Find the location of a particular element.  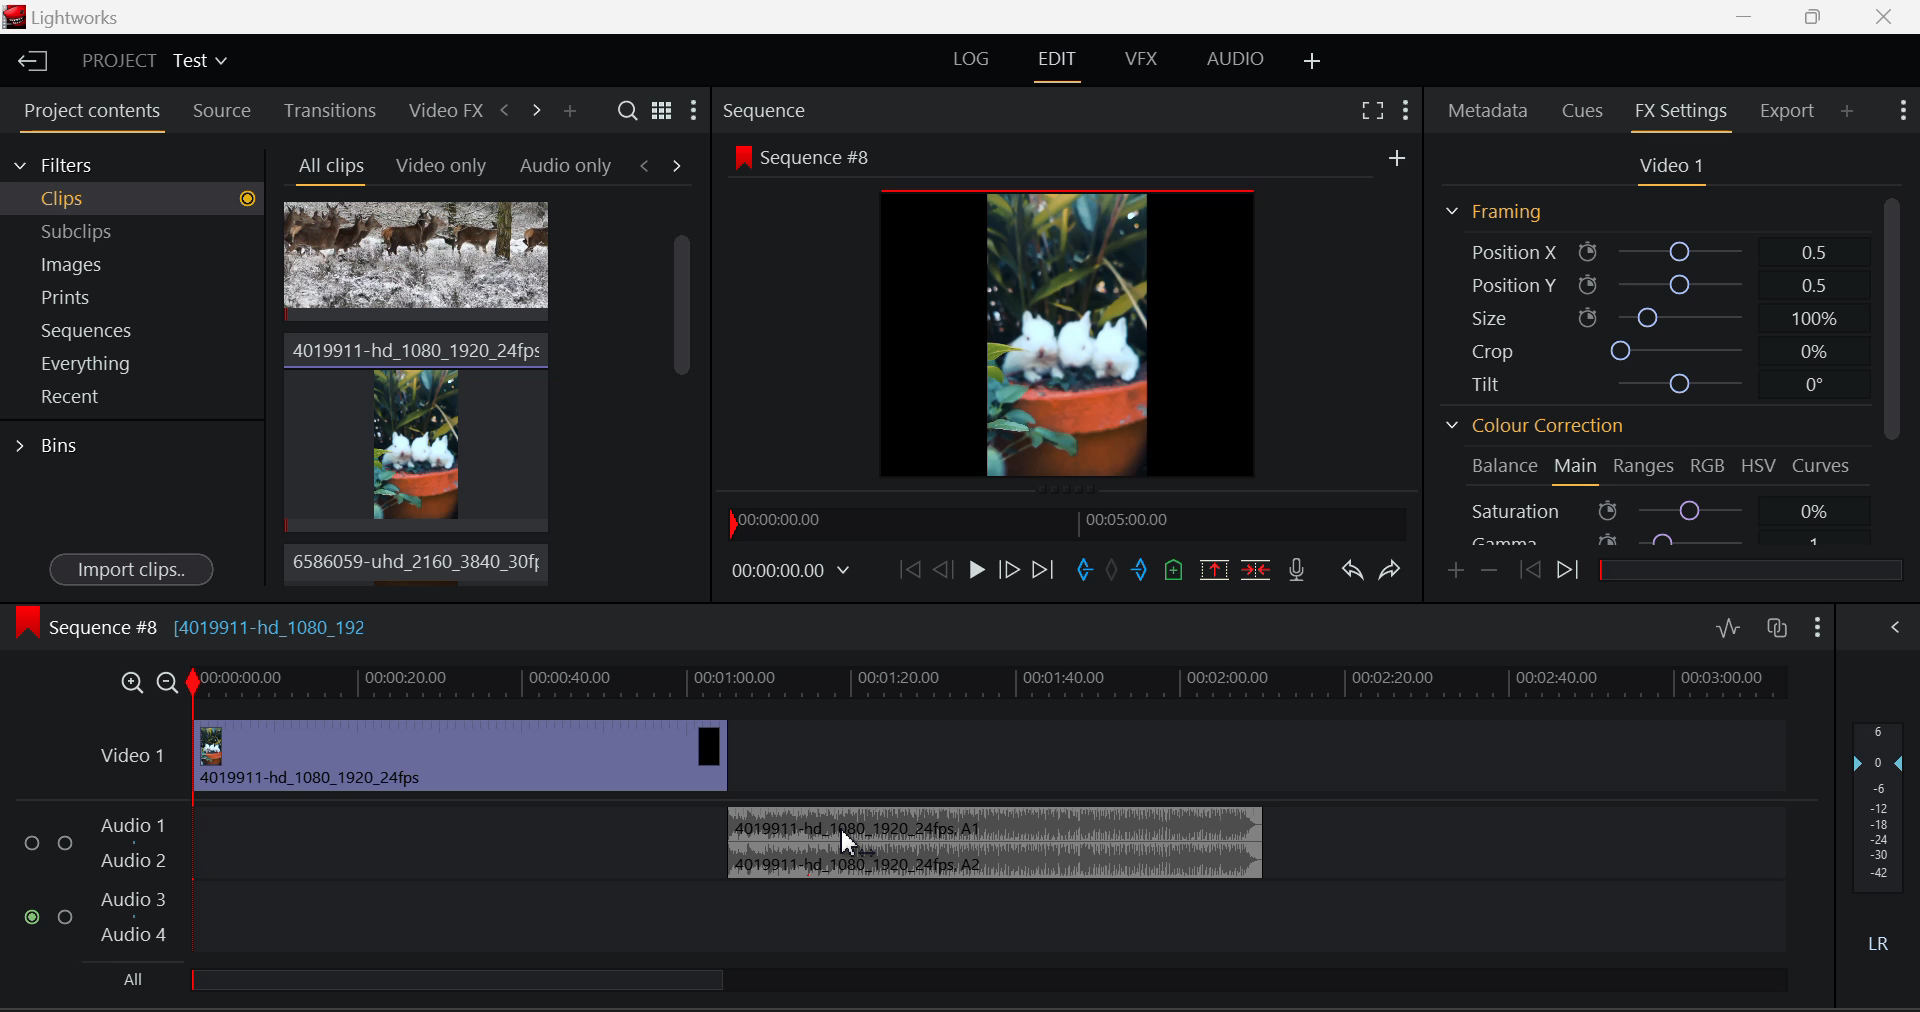

Sequence Preview Screen is located at coordinates (1069, 314).